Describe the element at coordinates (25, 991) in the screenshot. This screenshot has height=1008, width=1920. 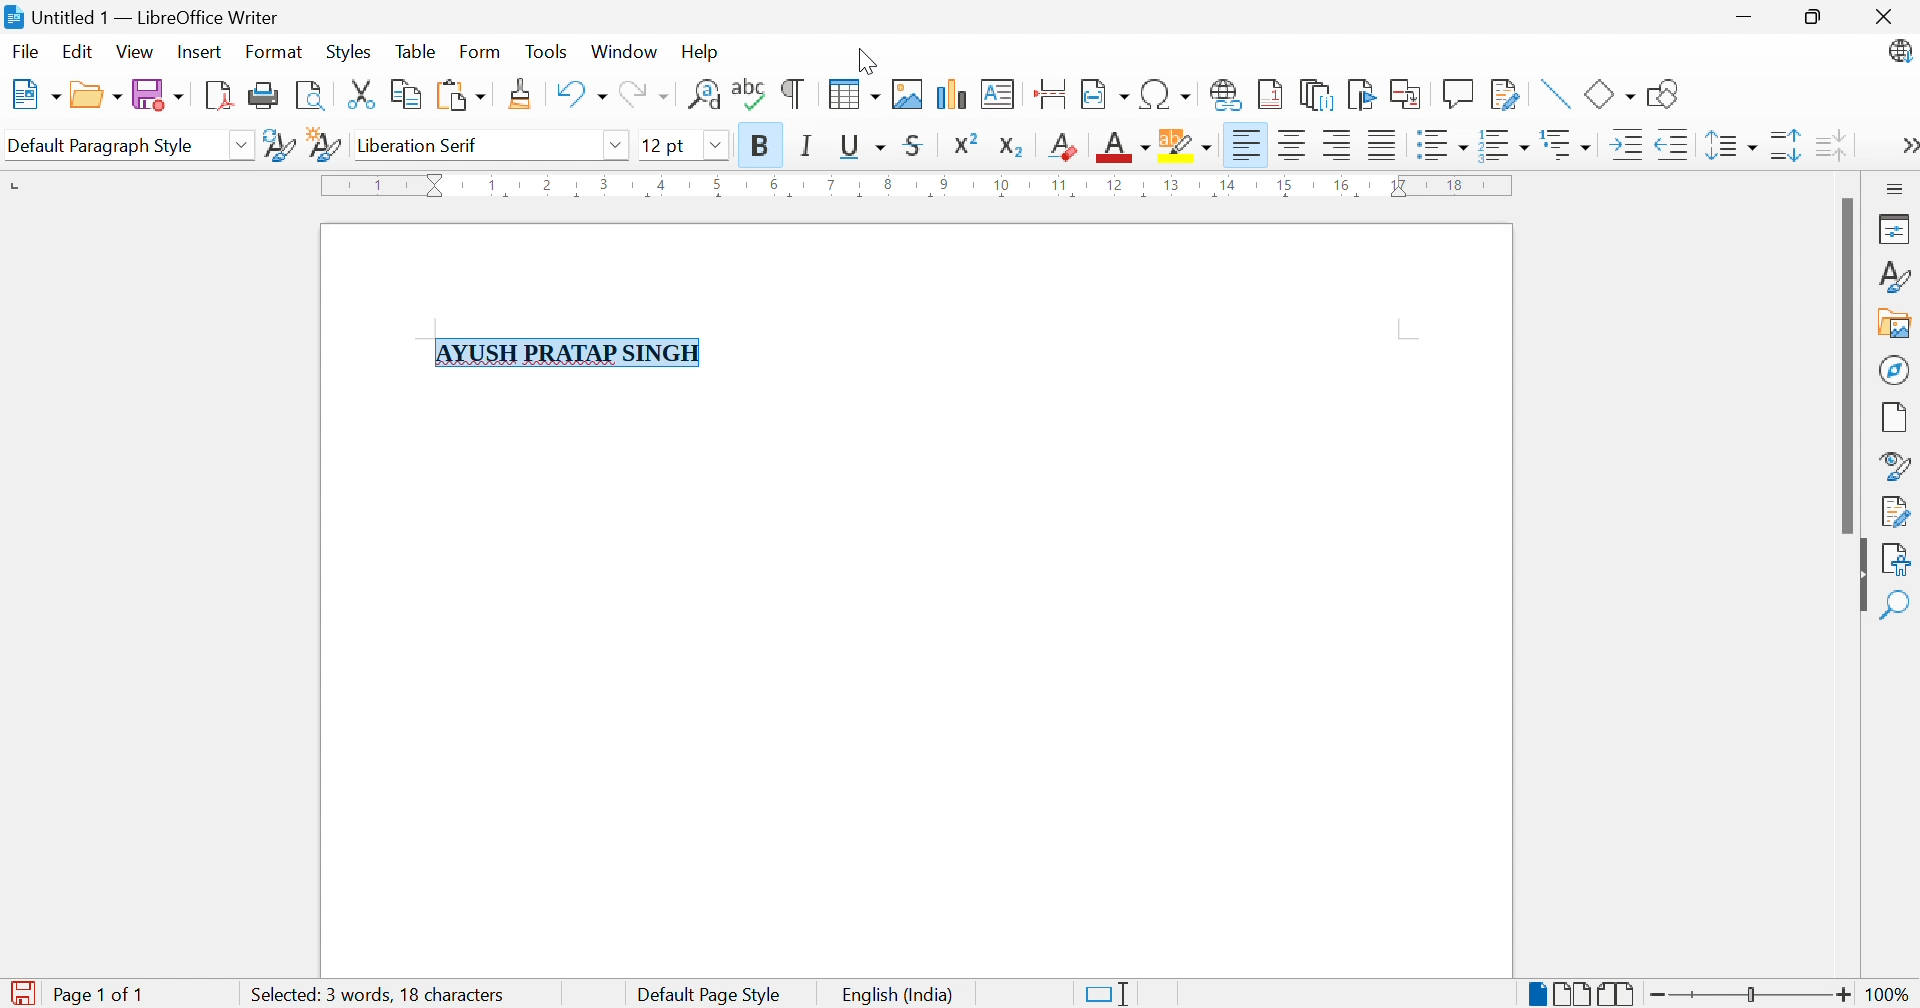
I see `The document has been modified. Click to save the document.` at that location.